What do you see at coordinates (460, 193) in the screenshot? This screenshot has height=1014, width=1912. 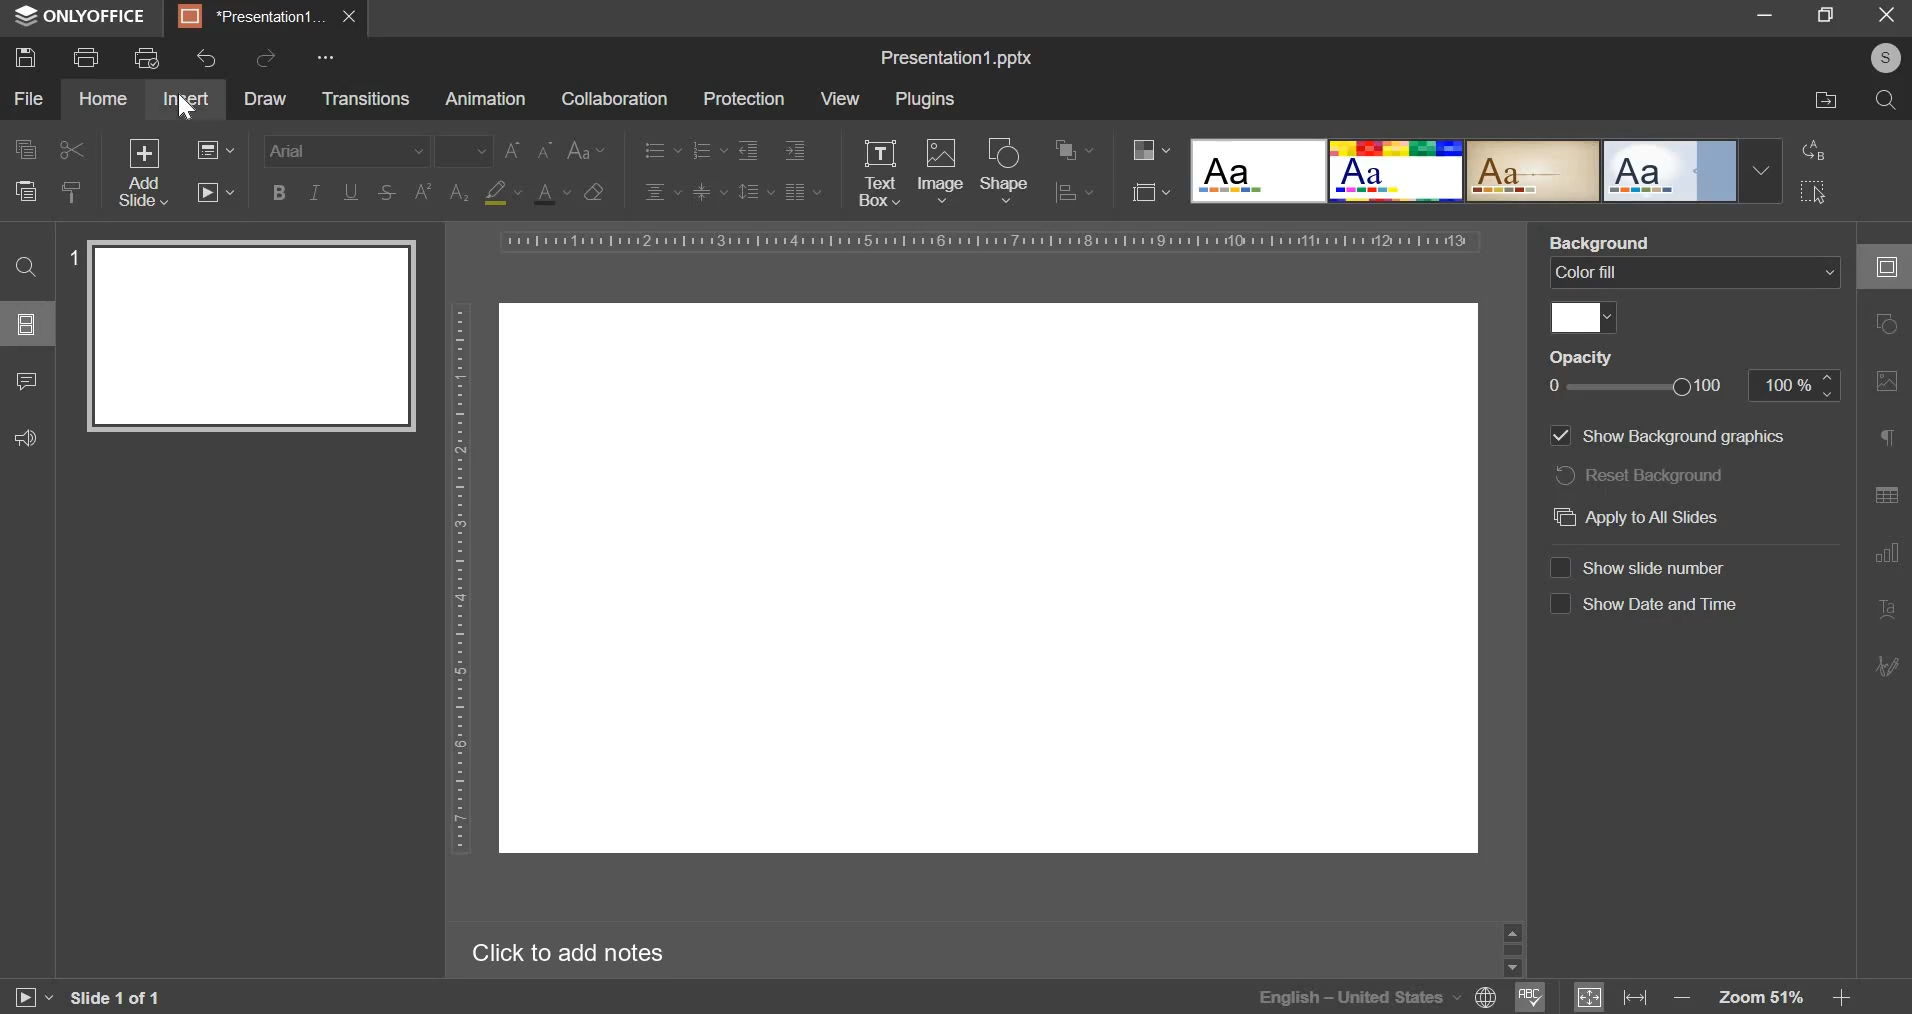 I see `subscript & superscript` at bounding box center [460, 193].